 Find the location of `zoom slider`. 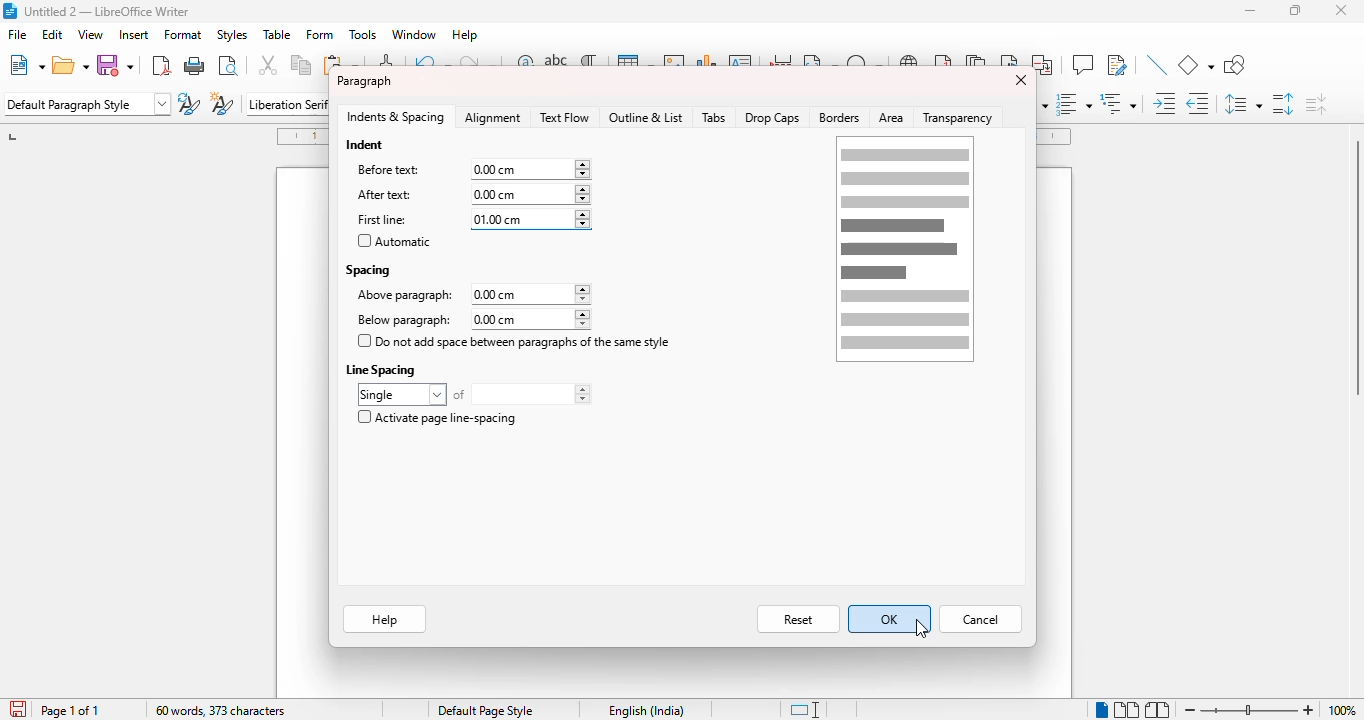

zoom slider is located at coordinates (1252, 709).